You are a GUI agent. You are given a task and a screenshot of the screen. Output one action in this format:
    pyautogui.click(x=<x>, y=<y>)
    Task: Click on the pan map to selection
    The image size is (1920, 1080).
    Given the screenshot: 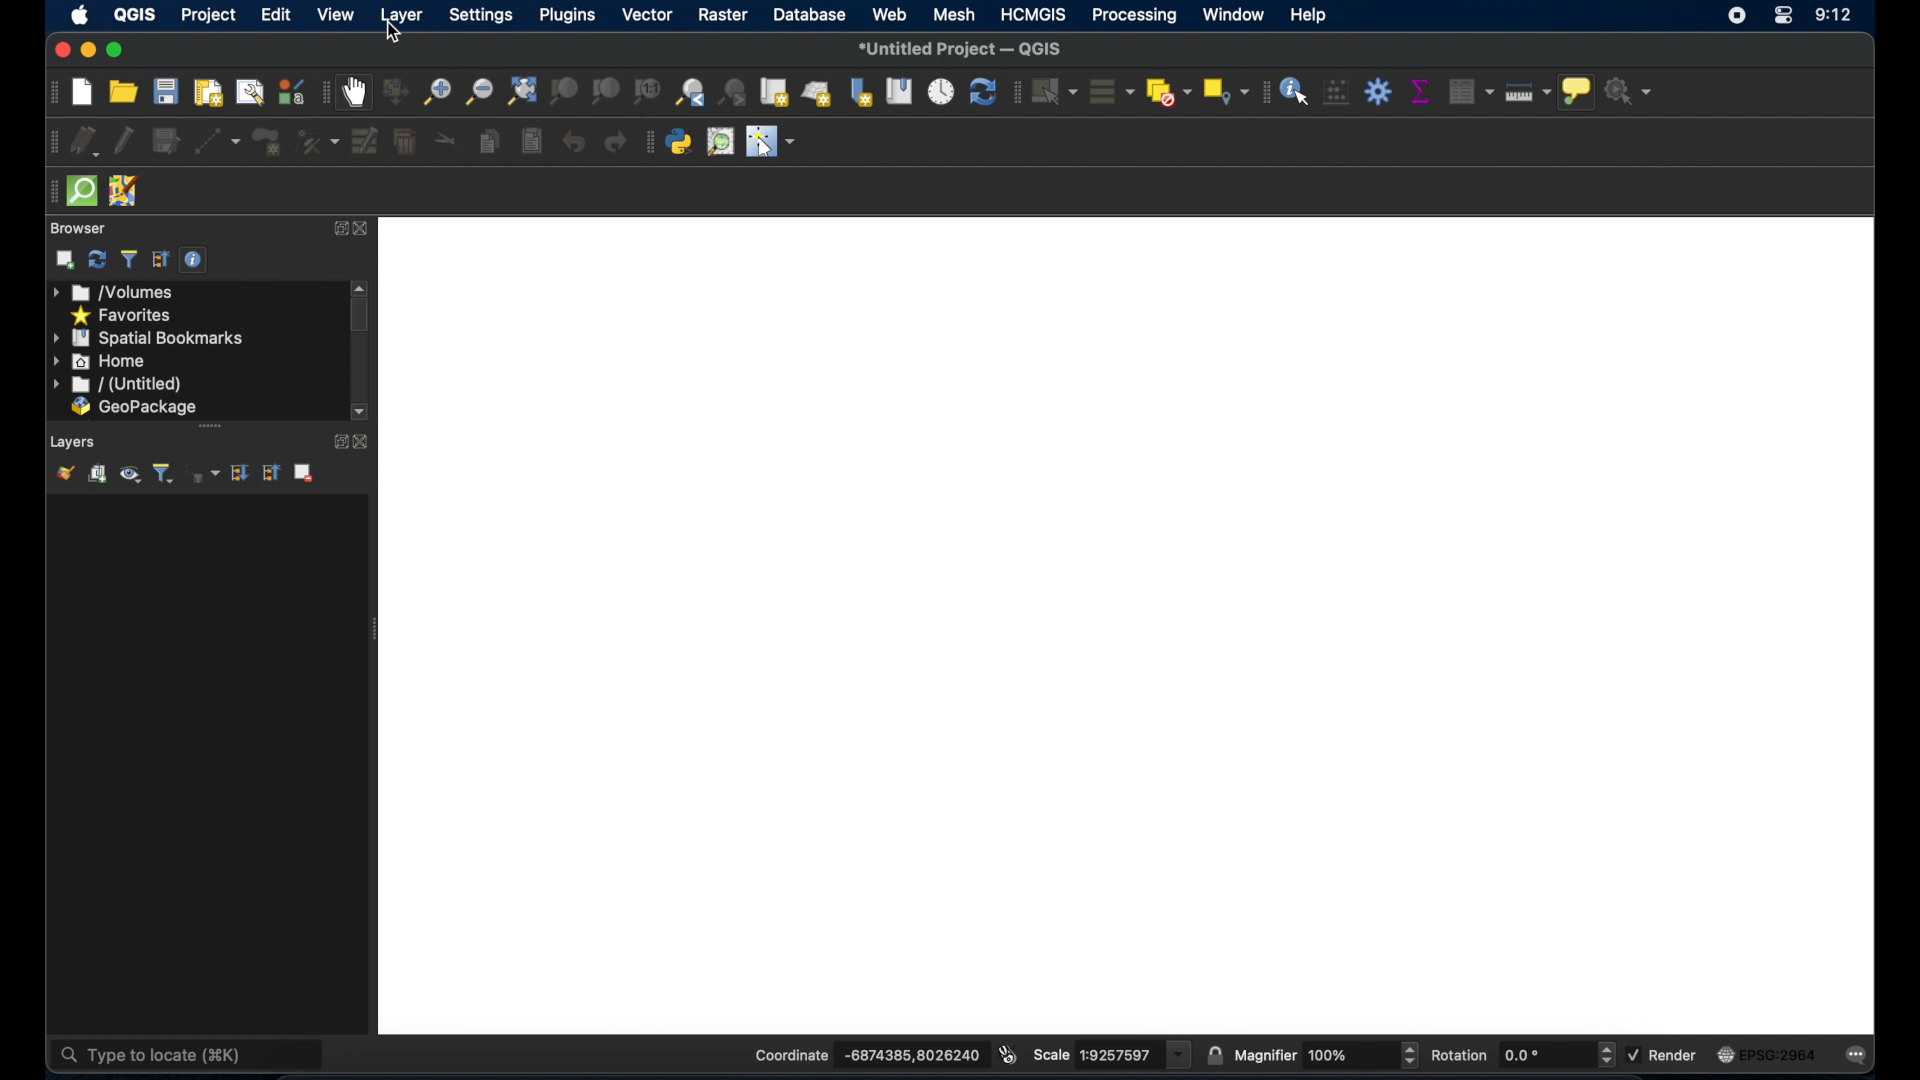 What is the action you would take?
    pyautogui.click(x=395, y=92)
    